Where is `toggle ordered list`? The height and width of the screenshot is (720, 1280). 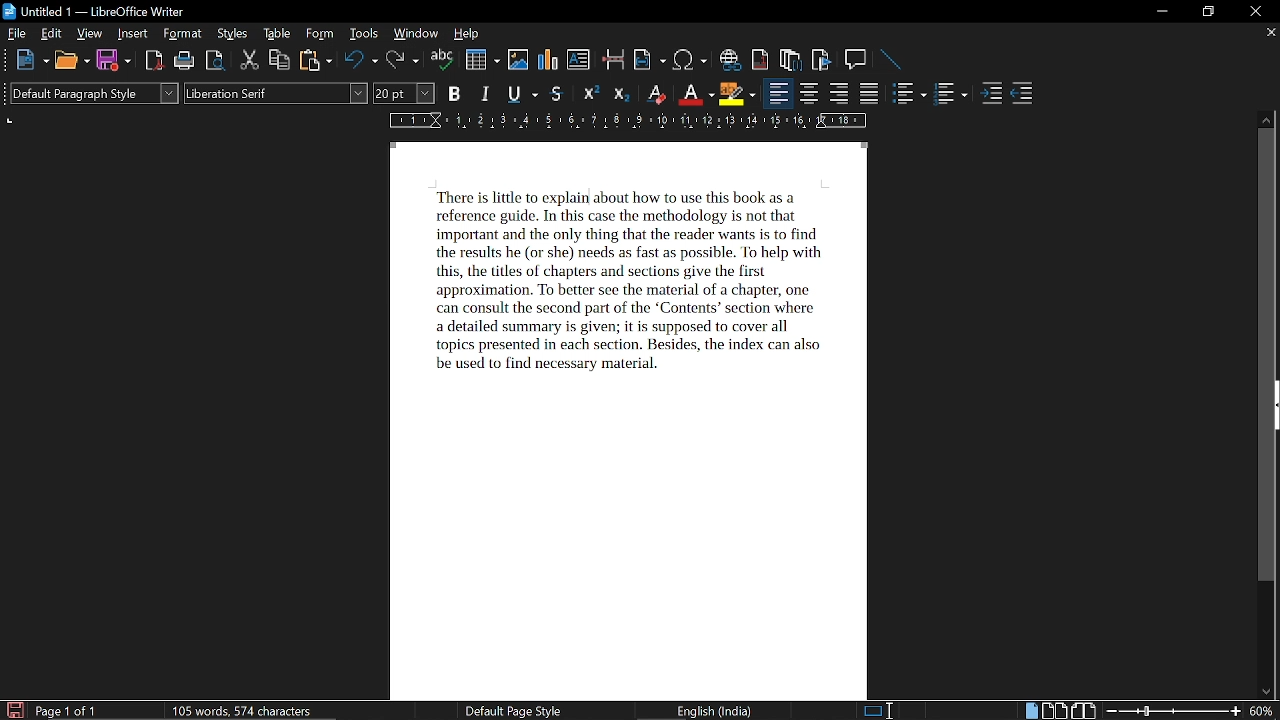
toggle ordered list is located at coordinates (910, 94).